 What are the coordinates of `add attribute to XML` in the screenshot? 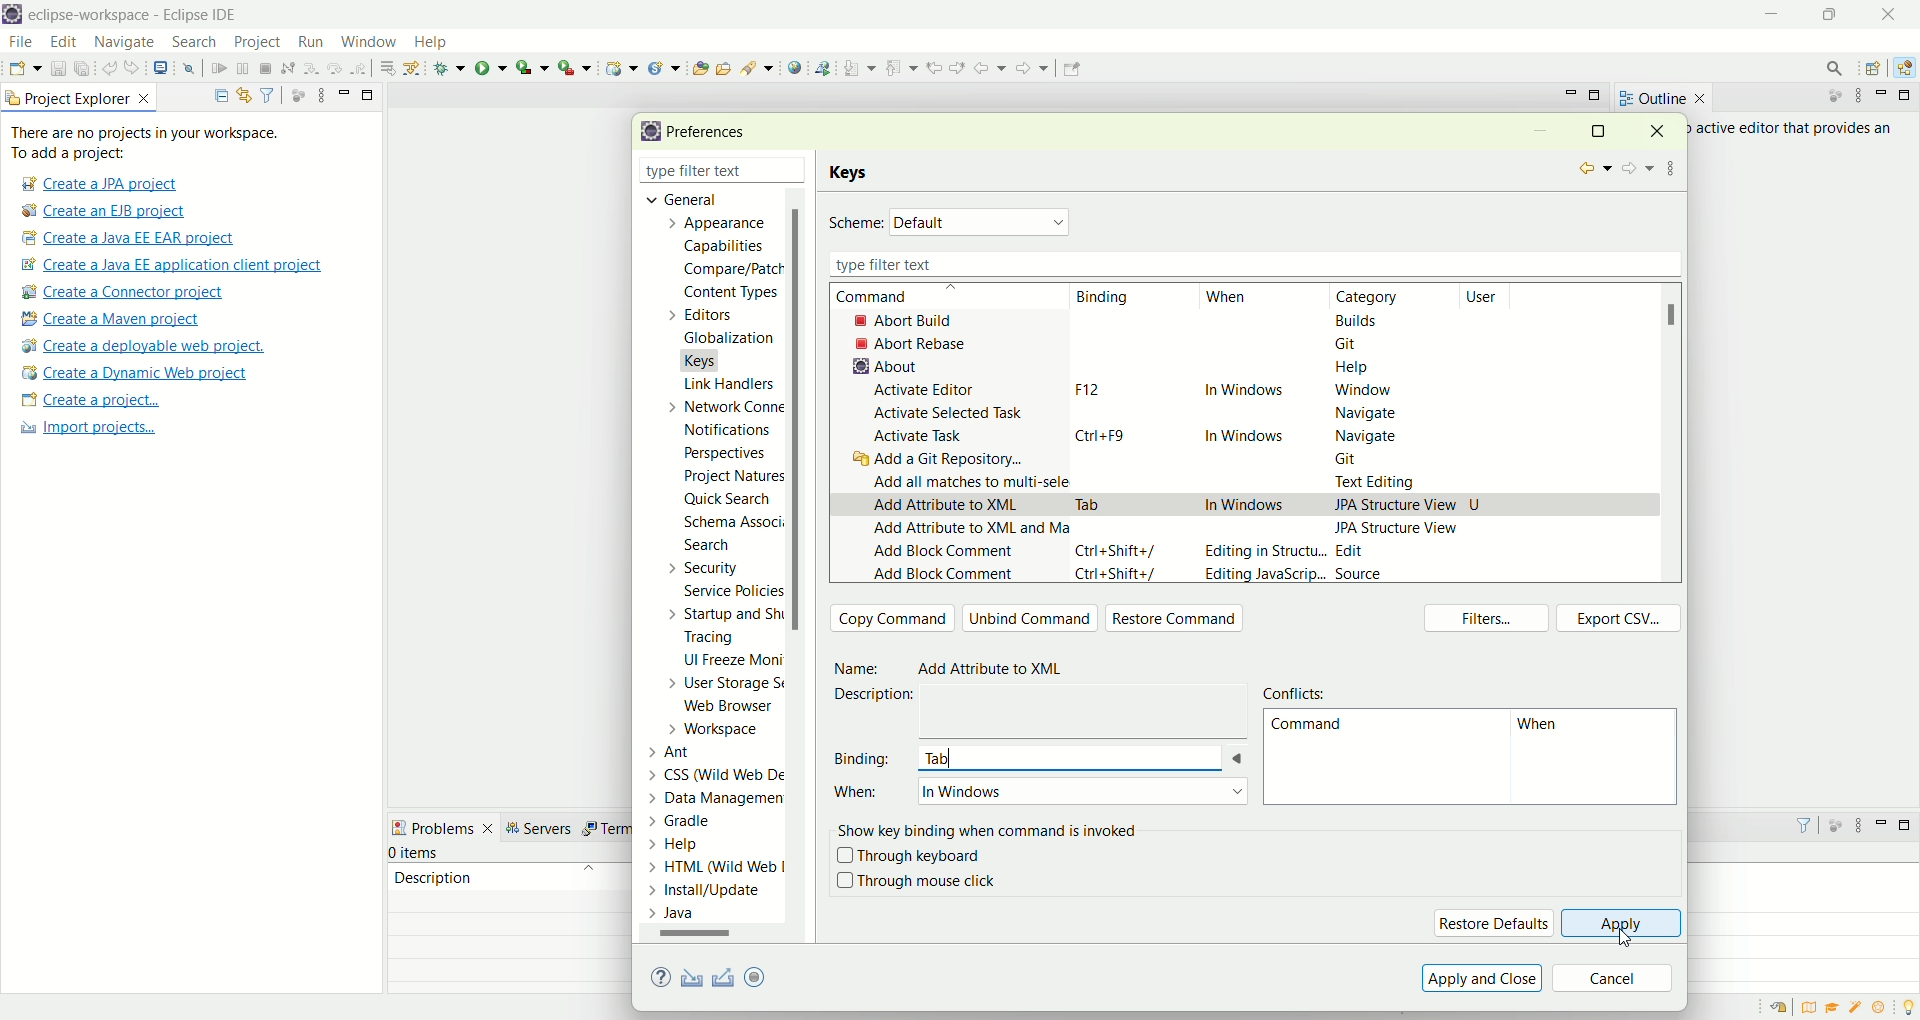 It's located at (946, 506).